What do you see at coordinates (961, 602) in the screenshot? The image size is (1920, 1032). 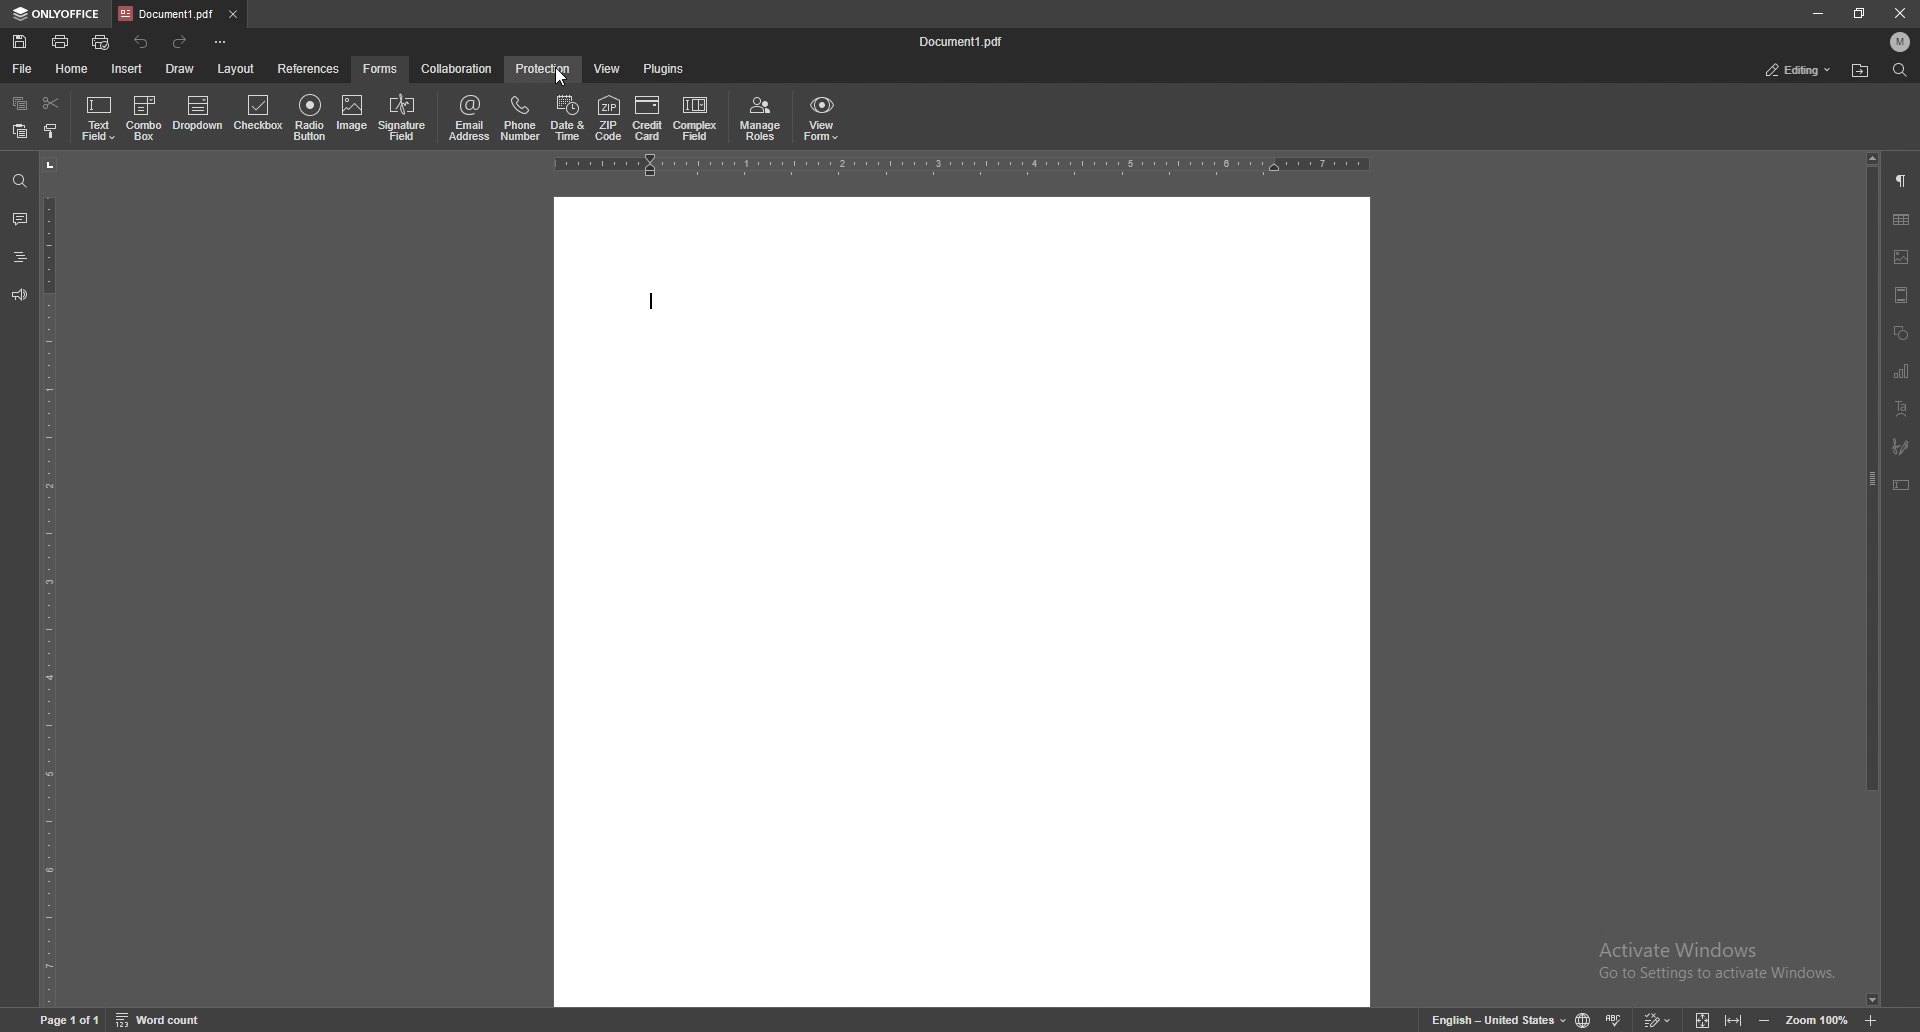 I see `document` at bounding box center [961, 602].